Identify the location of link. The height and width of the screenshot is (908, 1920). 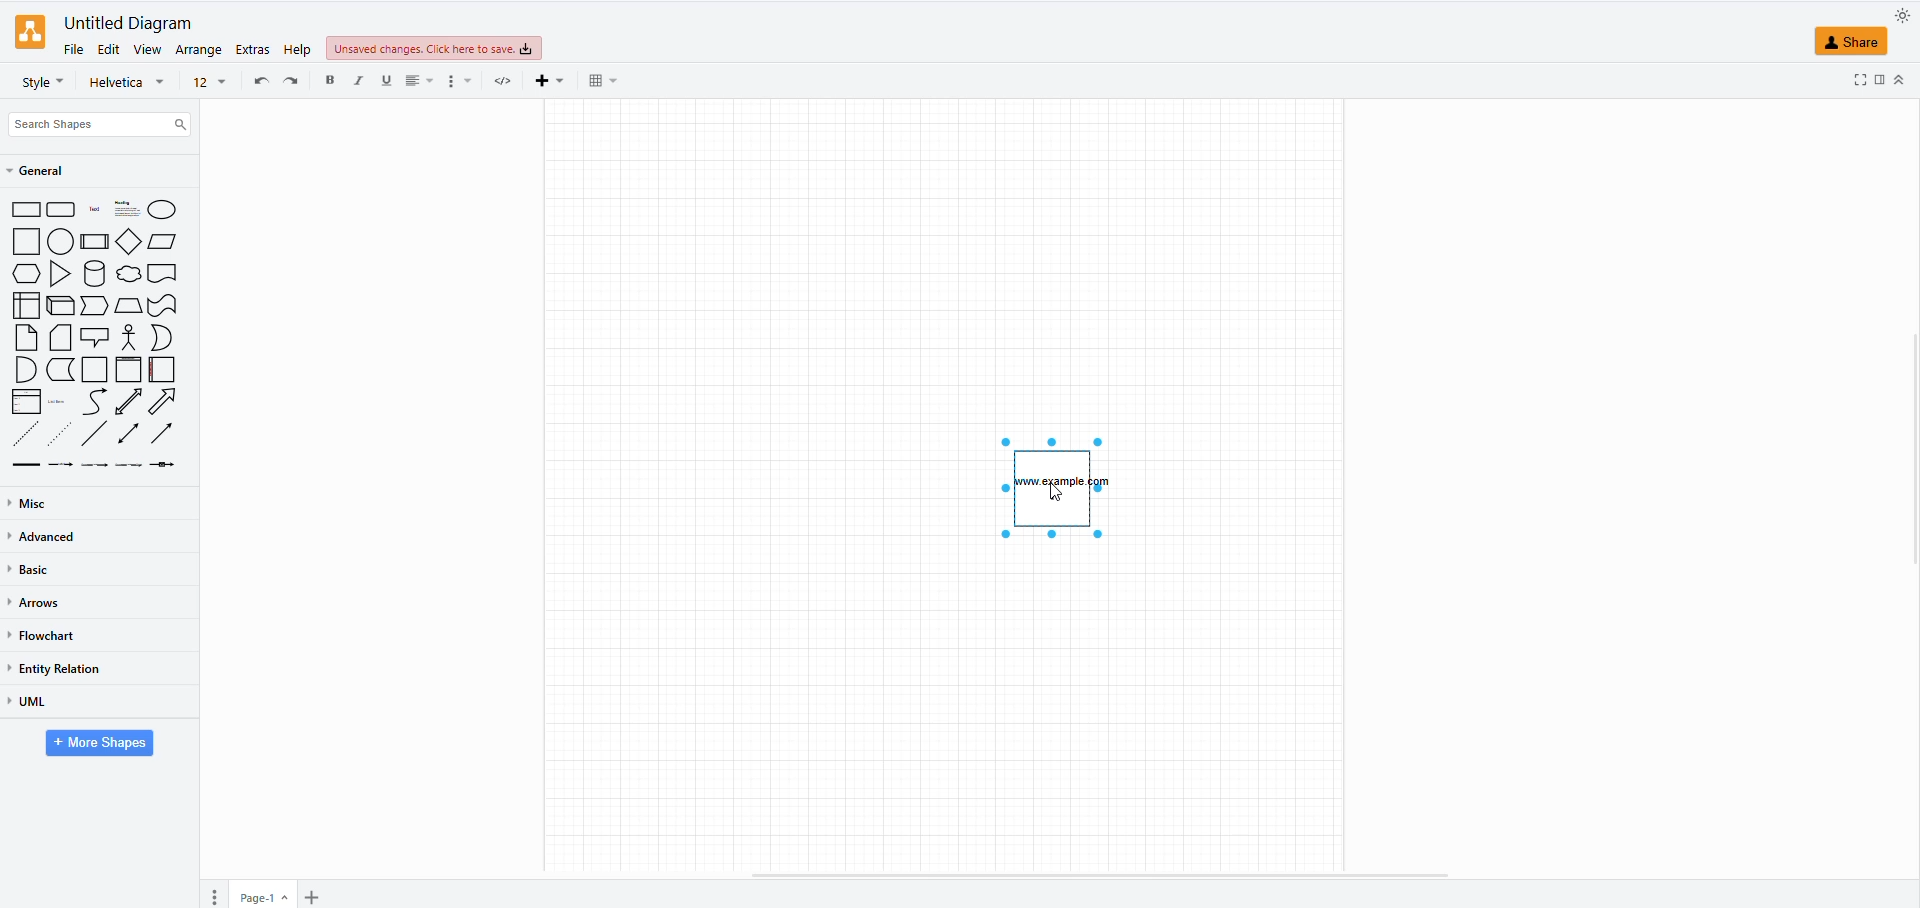
(28, 464).